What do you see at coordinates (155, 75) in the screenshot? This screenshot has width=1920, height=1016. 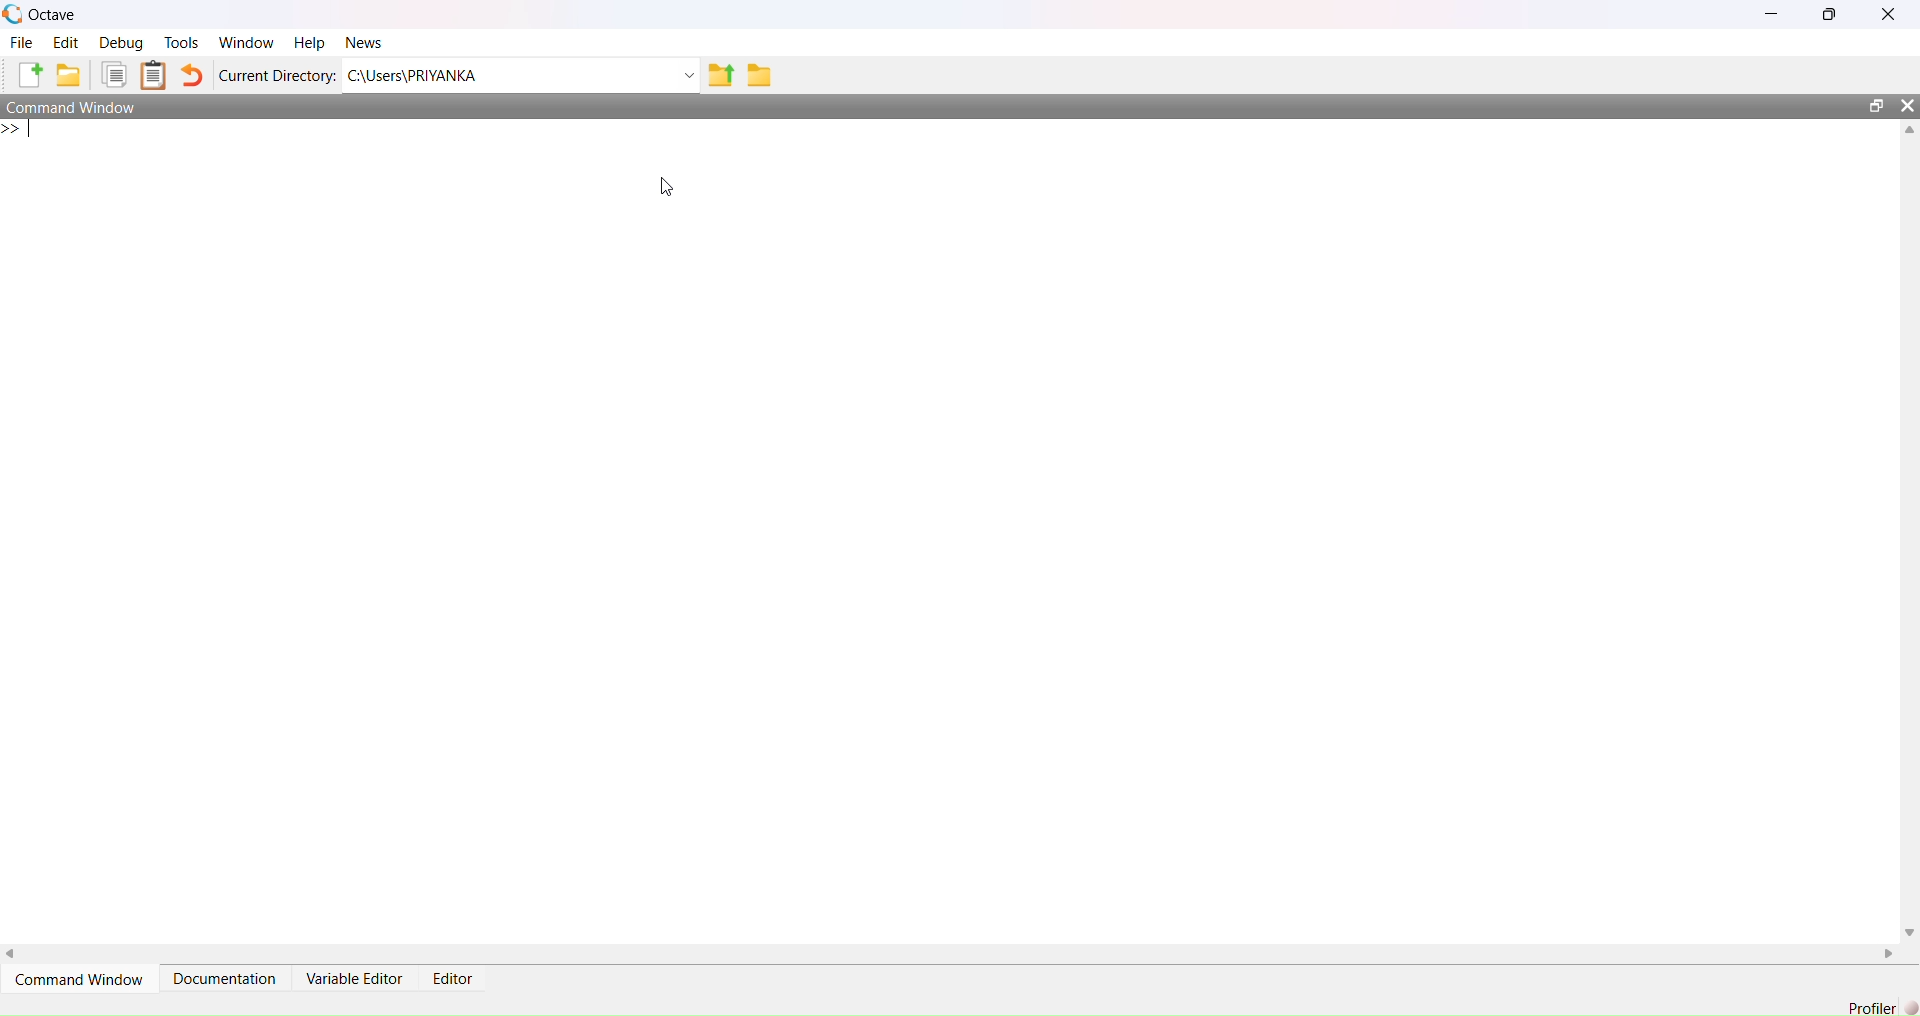 I see `Paste` at bounding box center [155, 75].